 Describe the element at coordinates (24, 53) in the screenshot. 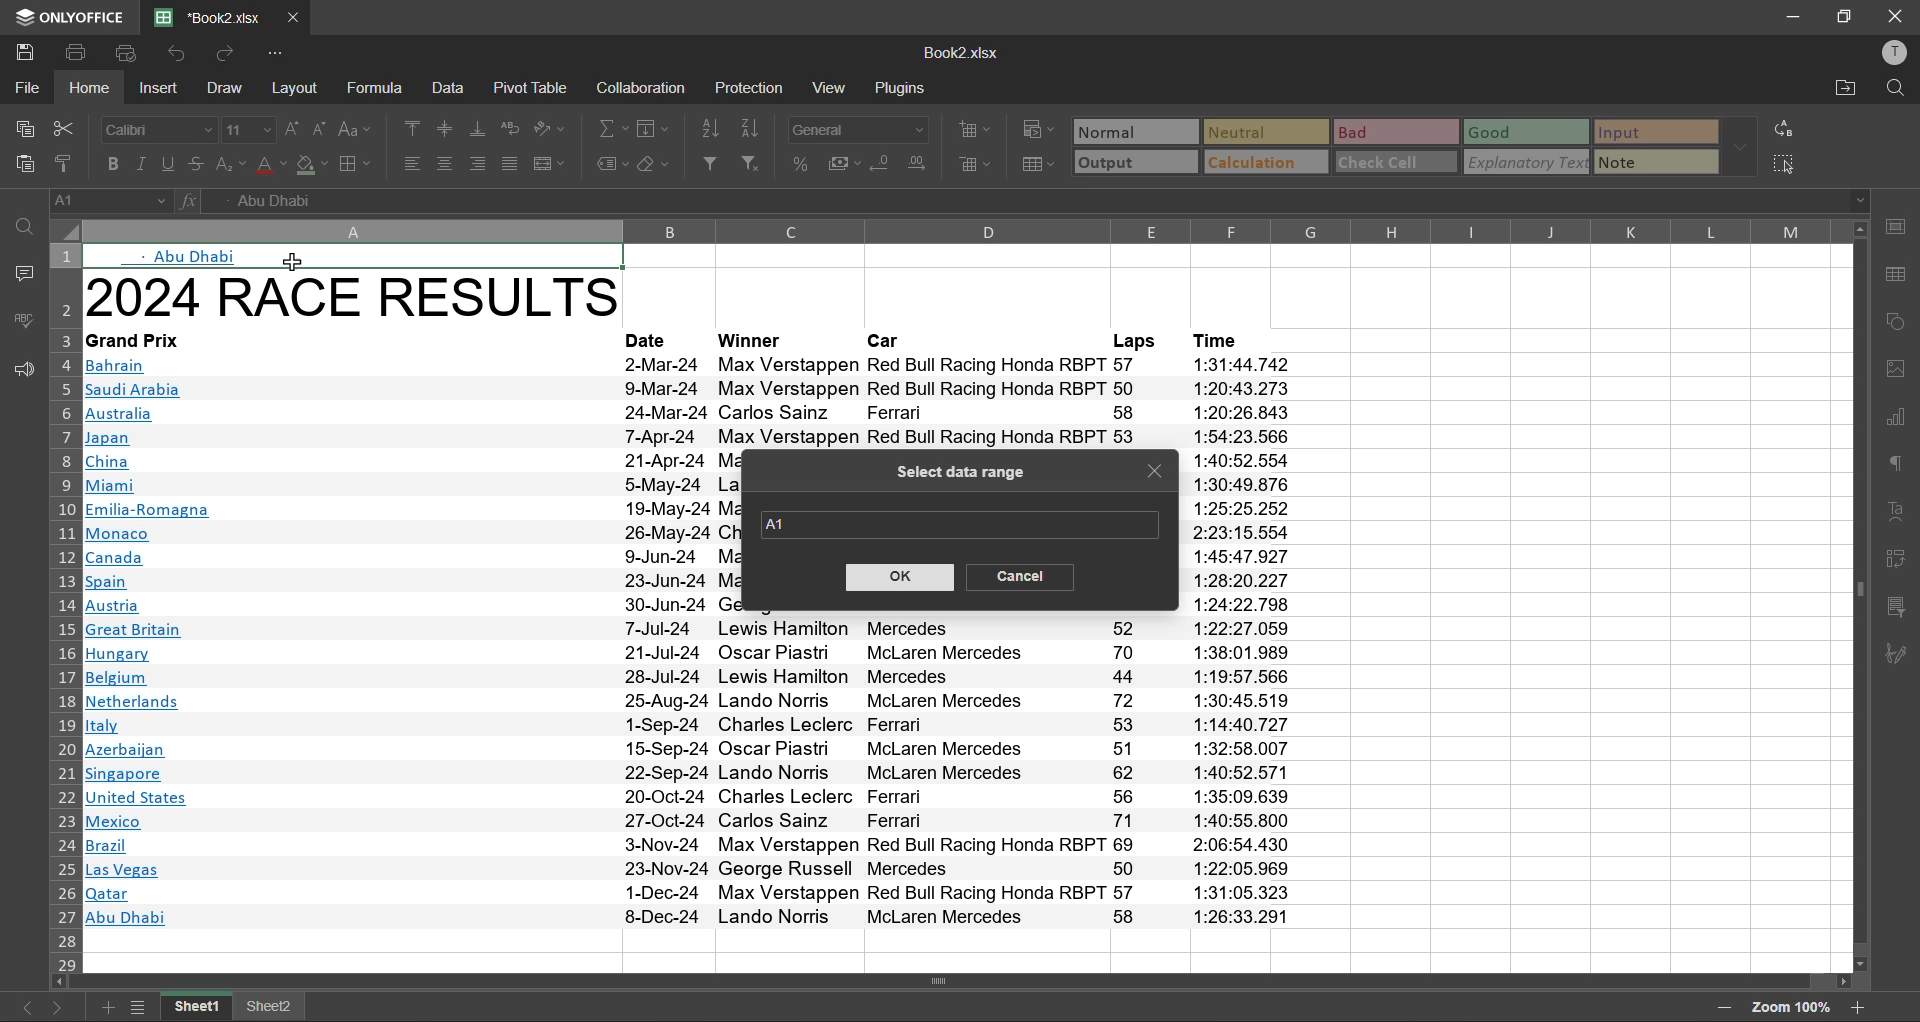

I see `save` at that location.